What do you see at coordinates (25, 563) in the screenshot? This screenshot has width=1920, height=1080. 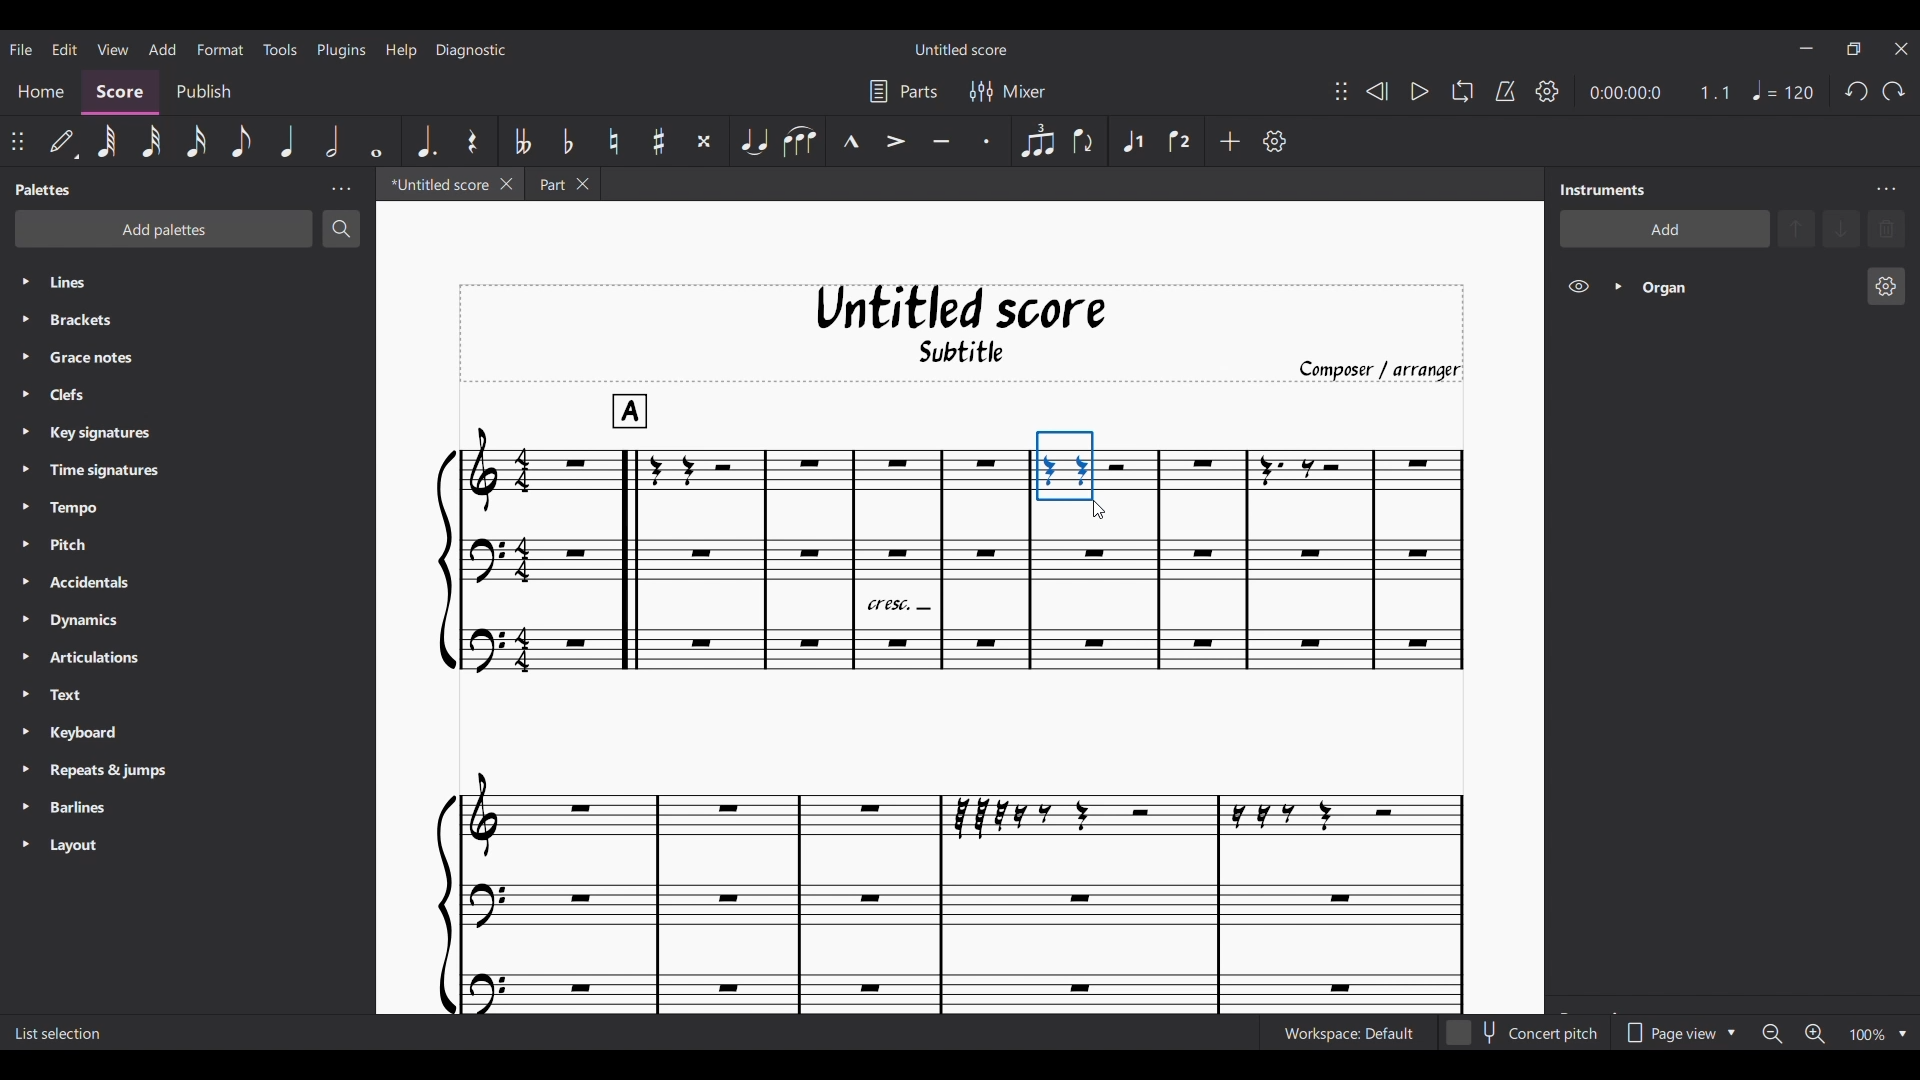 I see `Expand respective palette` at bounding box center [25, 563].